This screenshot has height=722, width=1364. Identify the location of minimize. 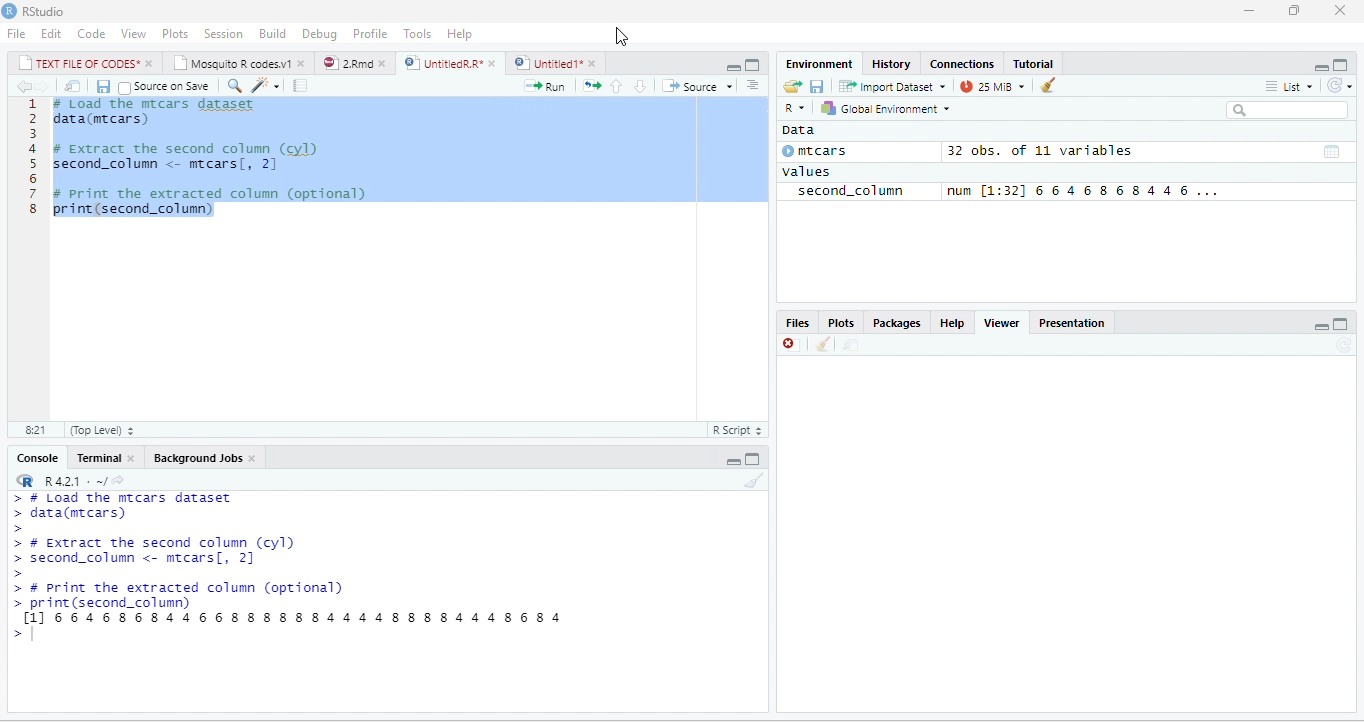
(1323, 64).